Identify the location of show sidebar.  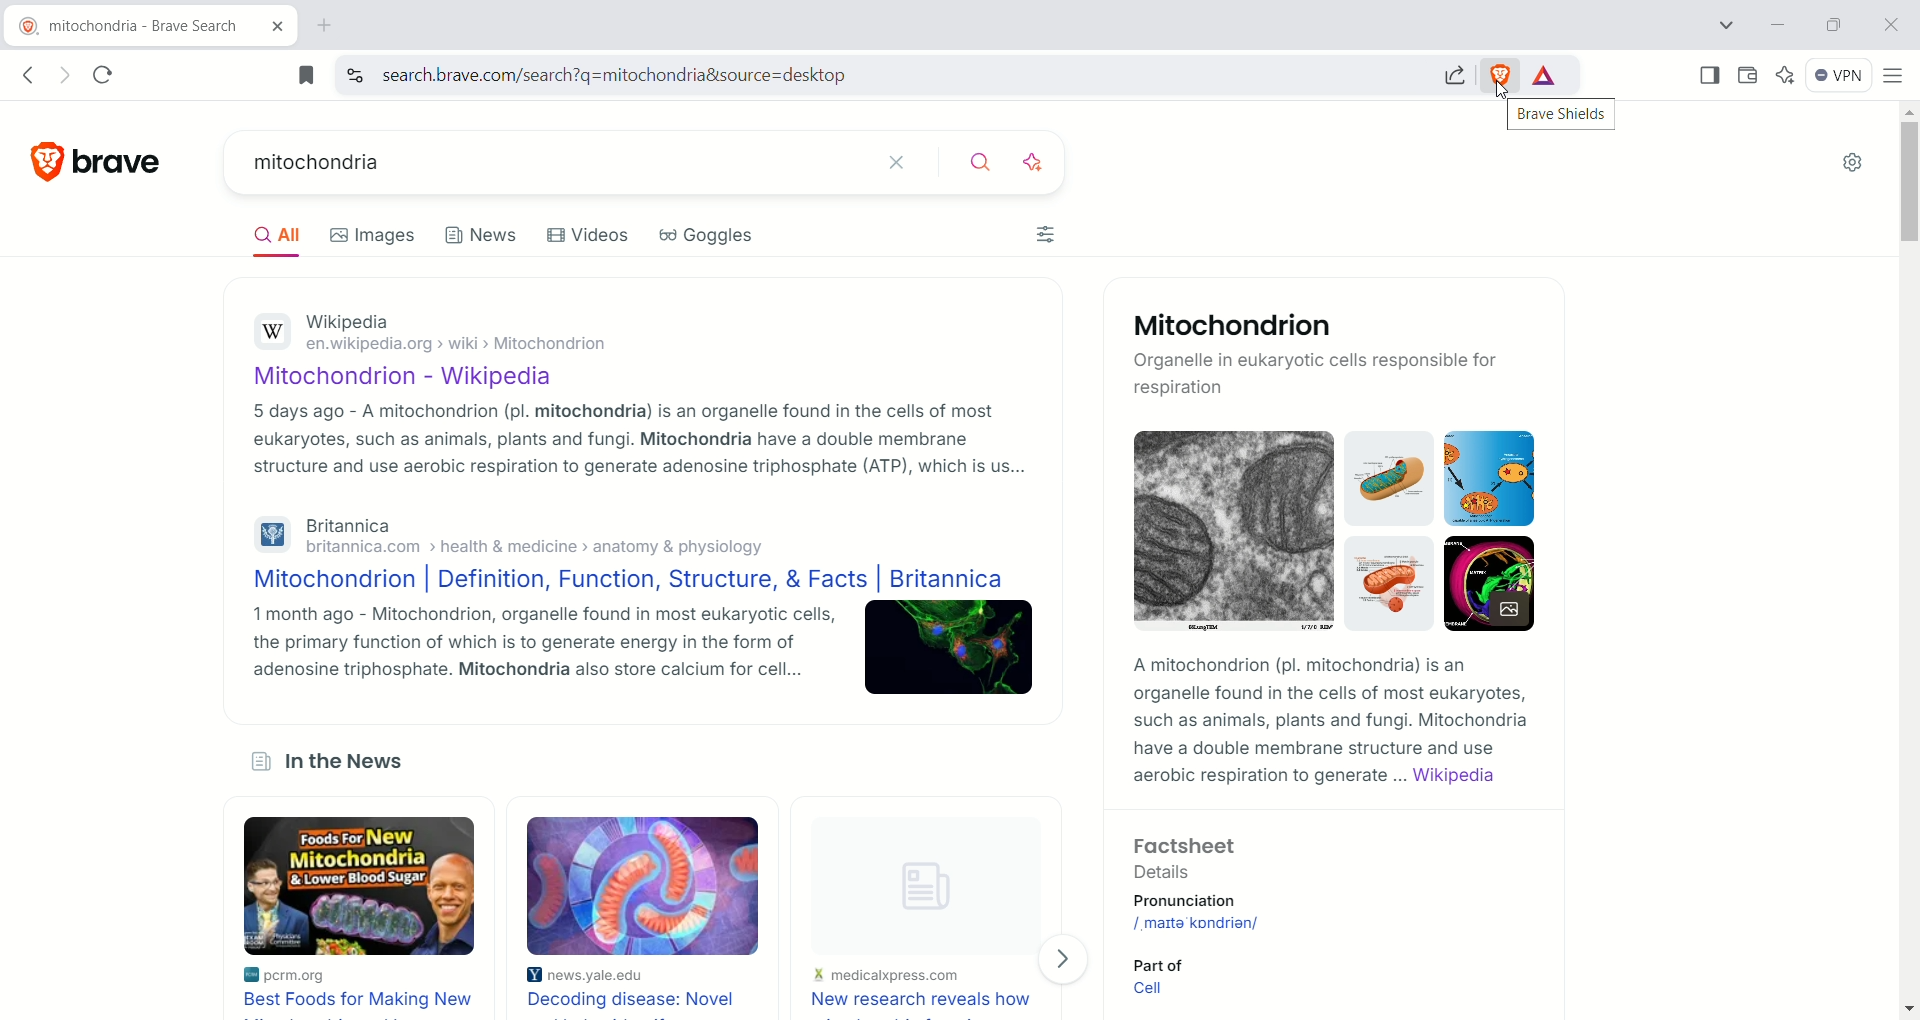
(1705, 75).